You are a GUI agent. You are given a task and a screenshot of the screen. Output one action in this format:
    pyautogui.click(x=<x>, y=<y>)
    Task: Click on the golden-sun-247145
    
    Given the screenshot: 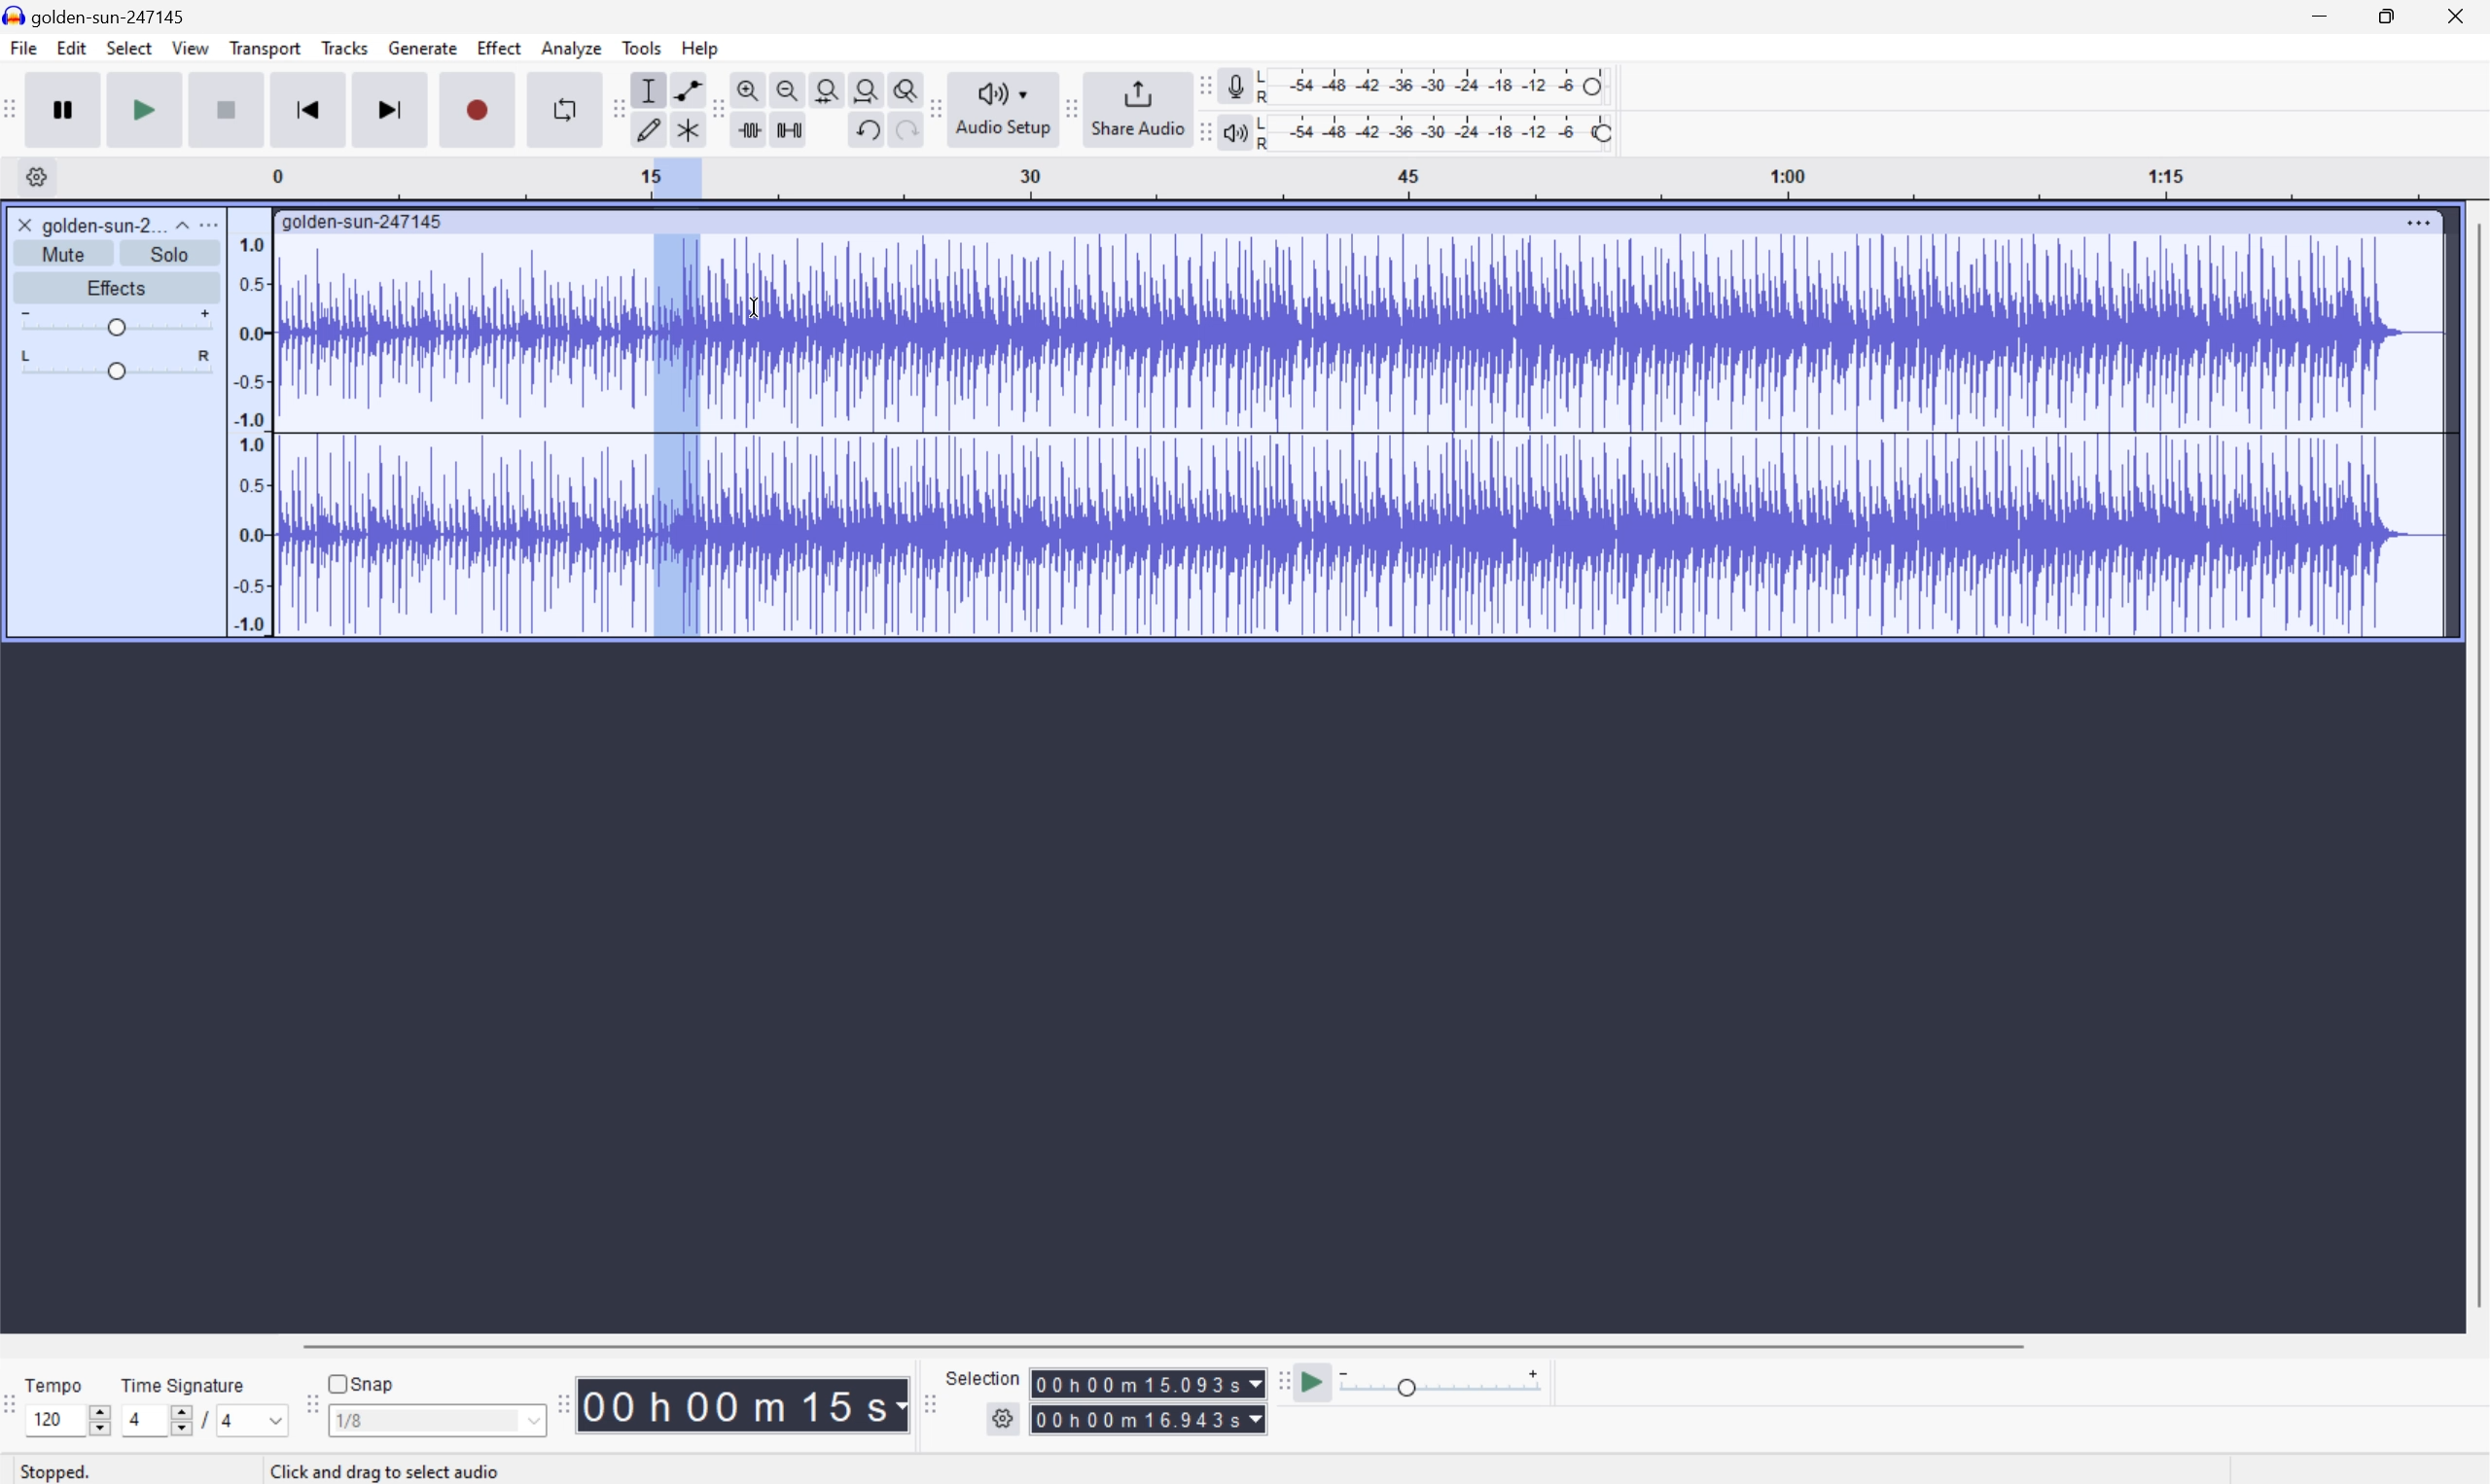 What is the action you would take?
    pyautogui.click(x=100, y=15)
    